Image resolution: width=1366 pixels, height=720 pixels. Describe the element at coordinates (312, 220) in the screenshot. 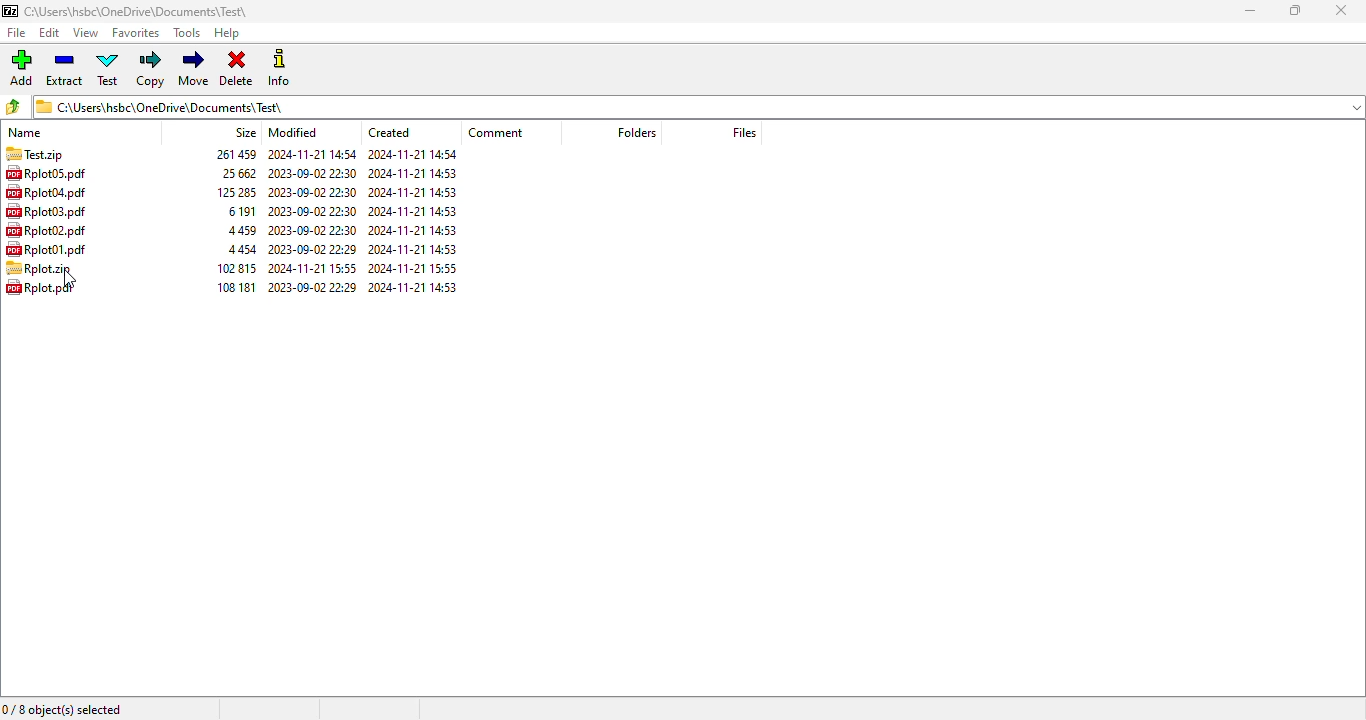

I see `modified date & time` at that location.